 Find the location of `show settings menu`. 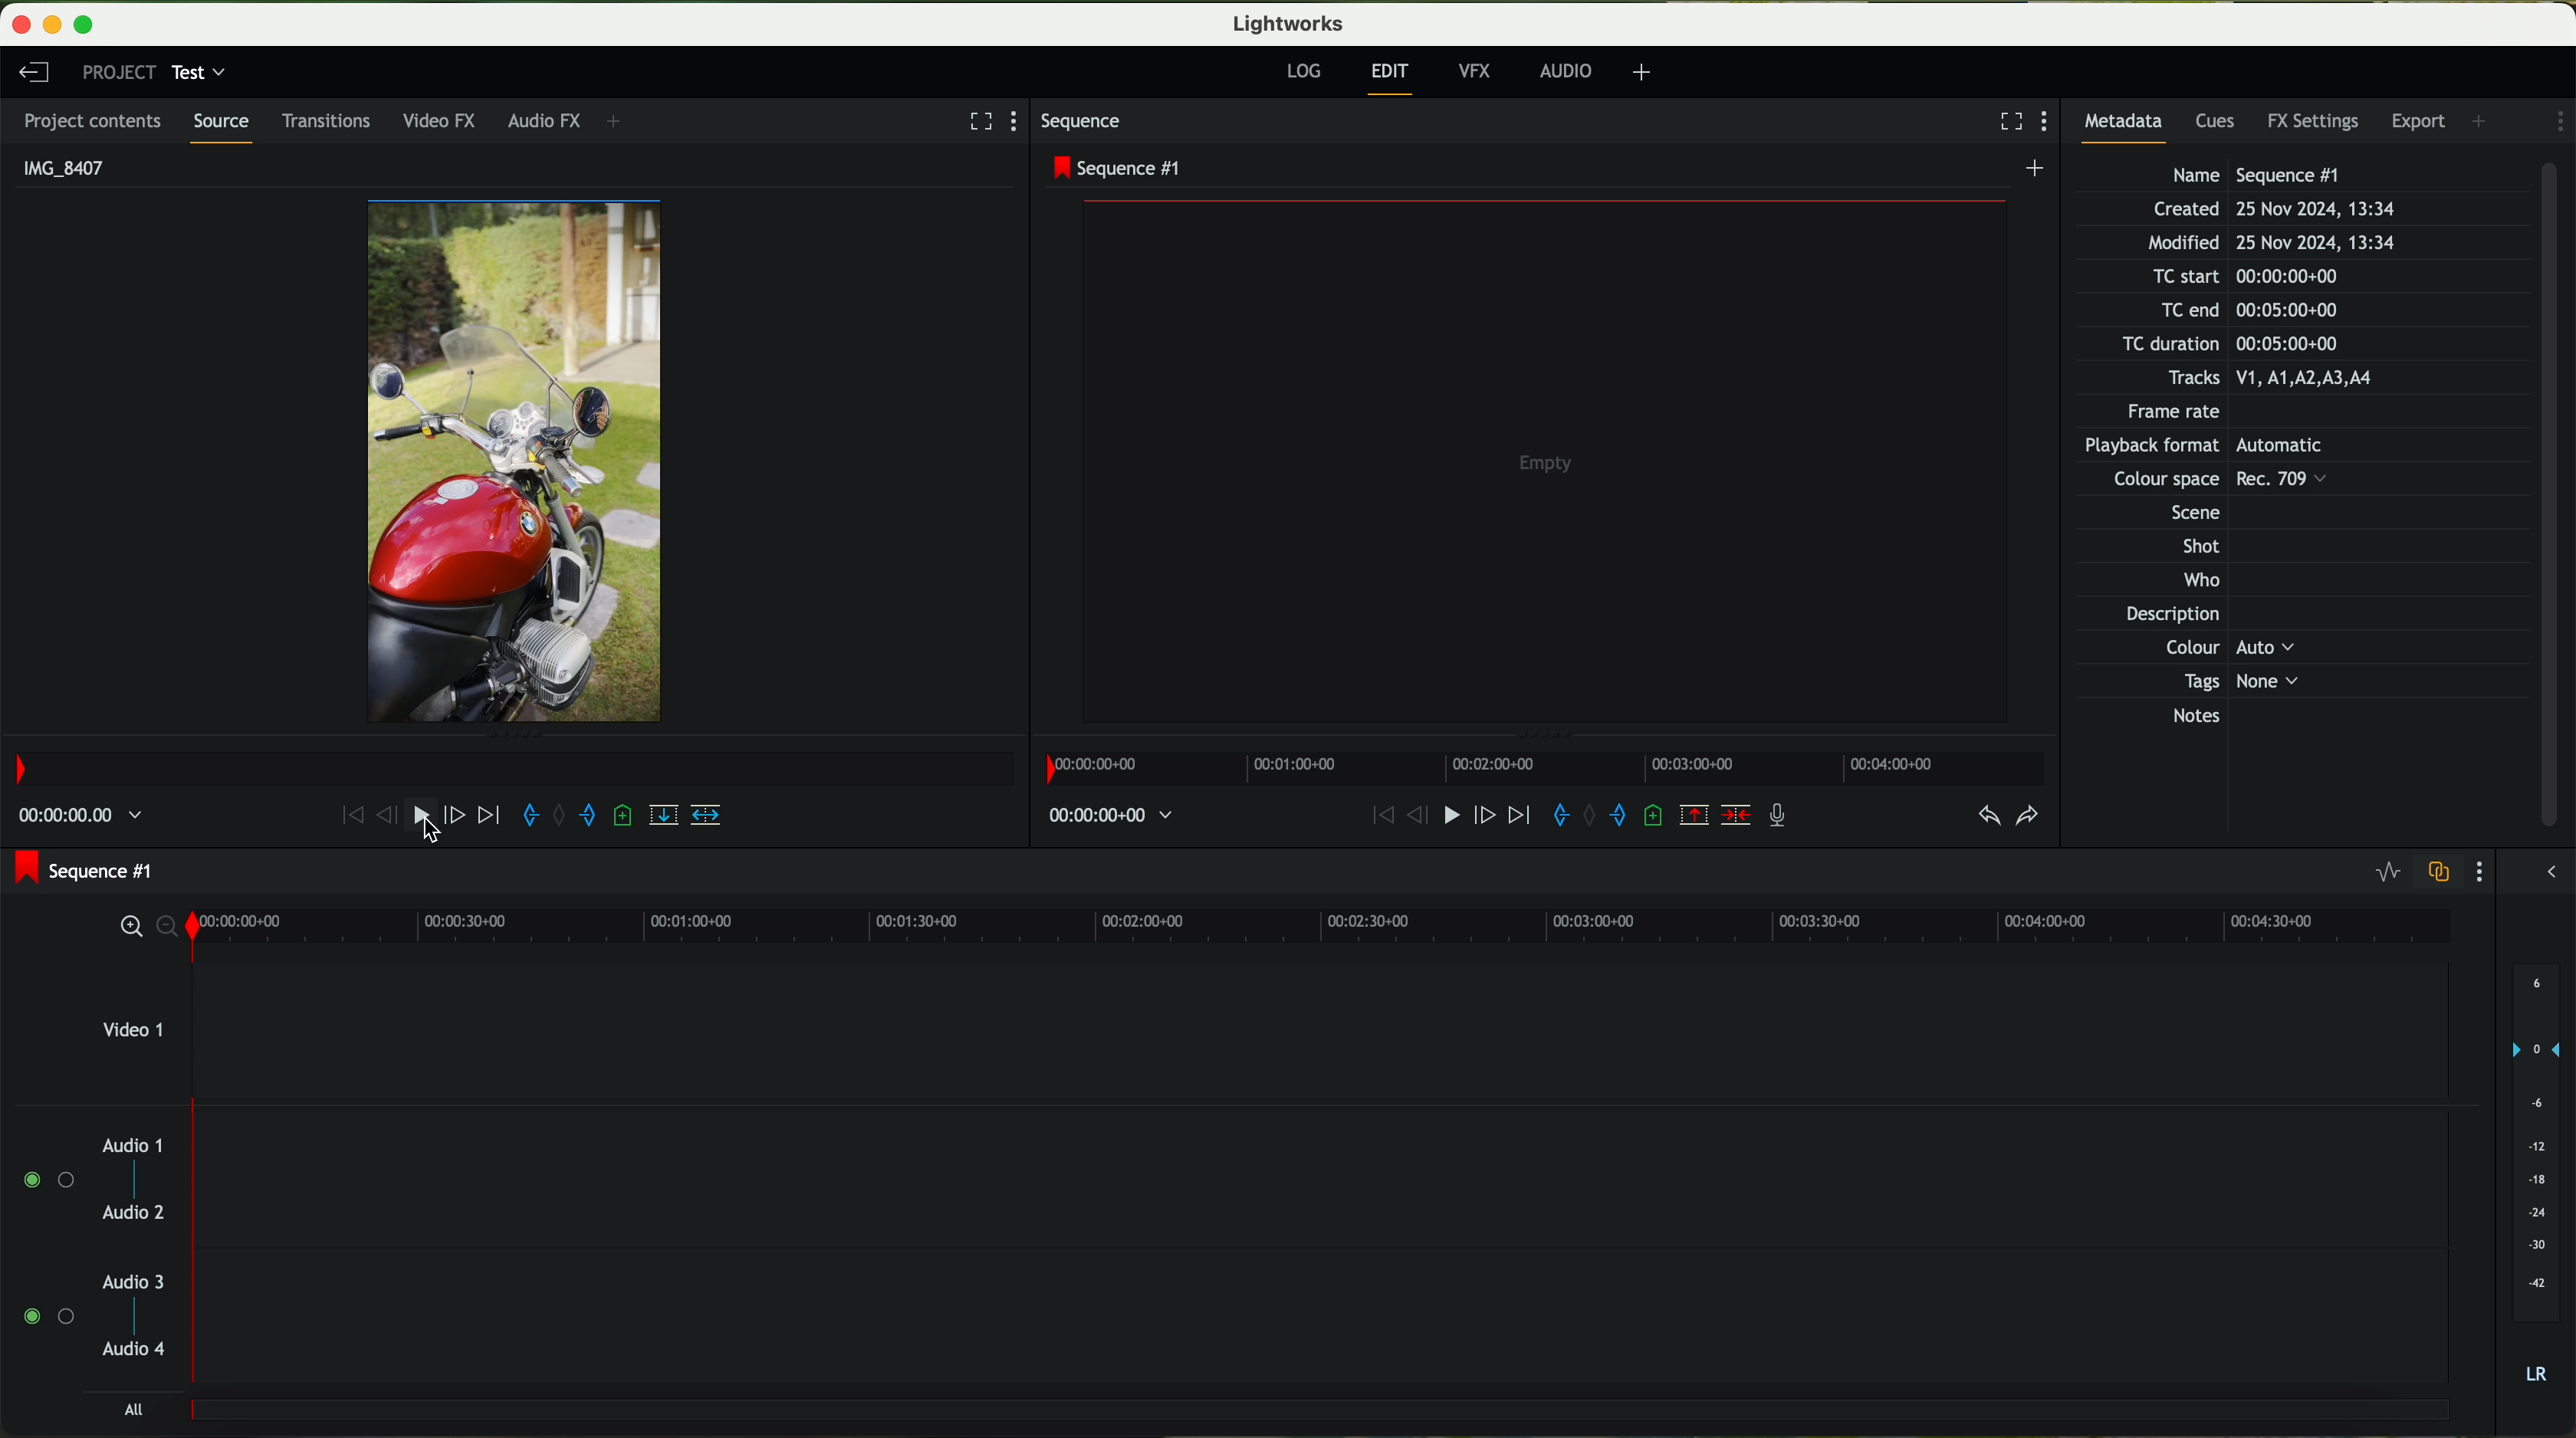

show settings menu is located at coordinates (2484, 872).